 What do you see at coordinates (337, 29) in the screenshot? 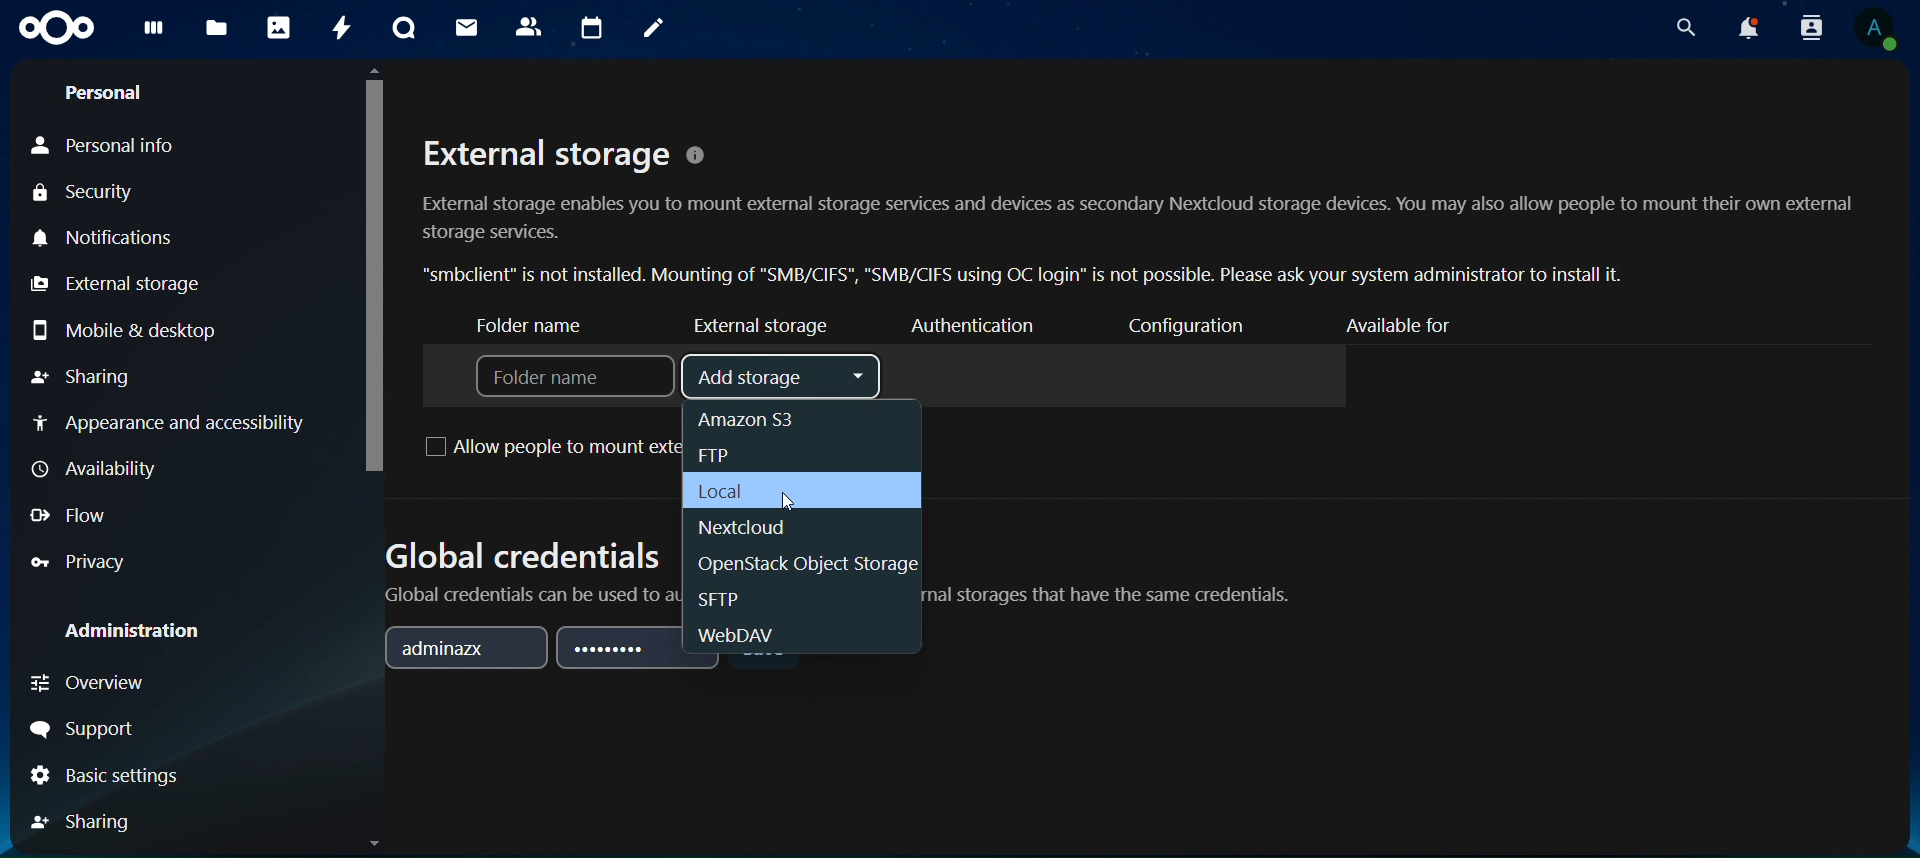
I see `activity` at bounding box center [337, 29].